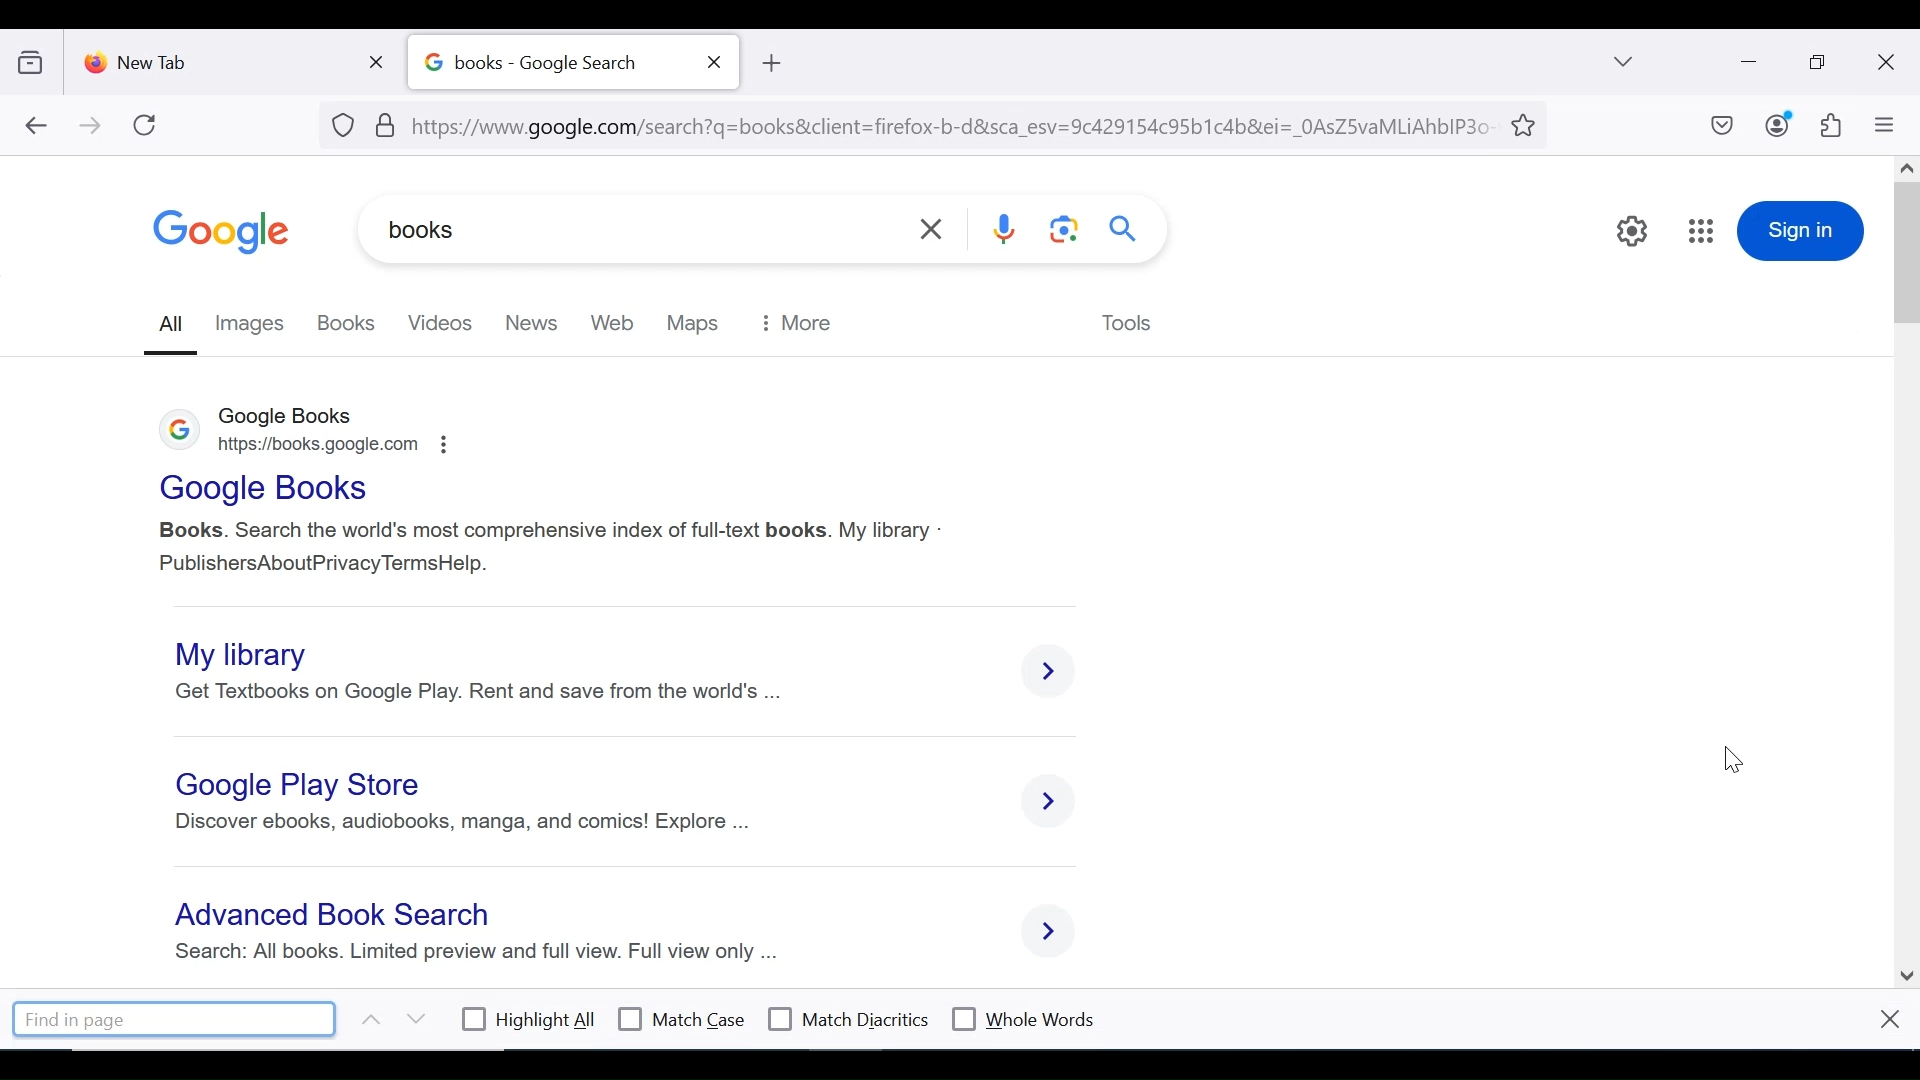  Describe the element at coordinates (1779, 124) in the screenshot. I see `account` at that location.